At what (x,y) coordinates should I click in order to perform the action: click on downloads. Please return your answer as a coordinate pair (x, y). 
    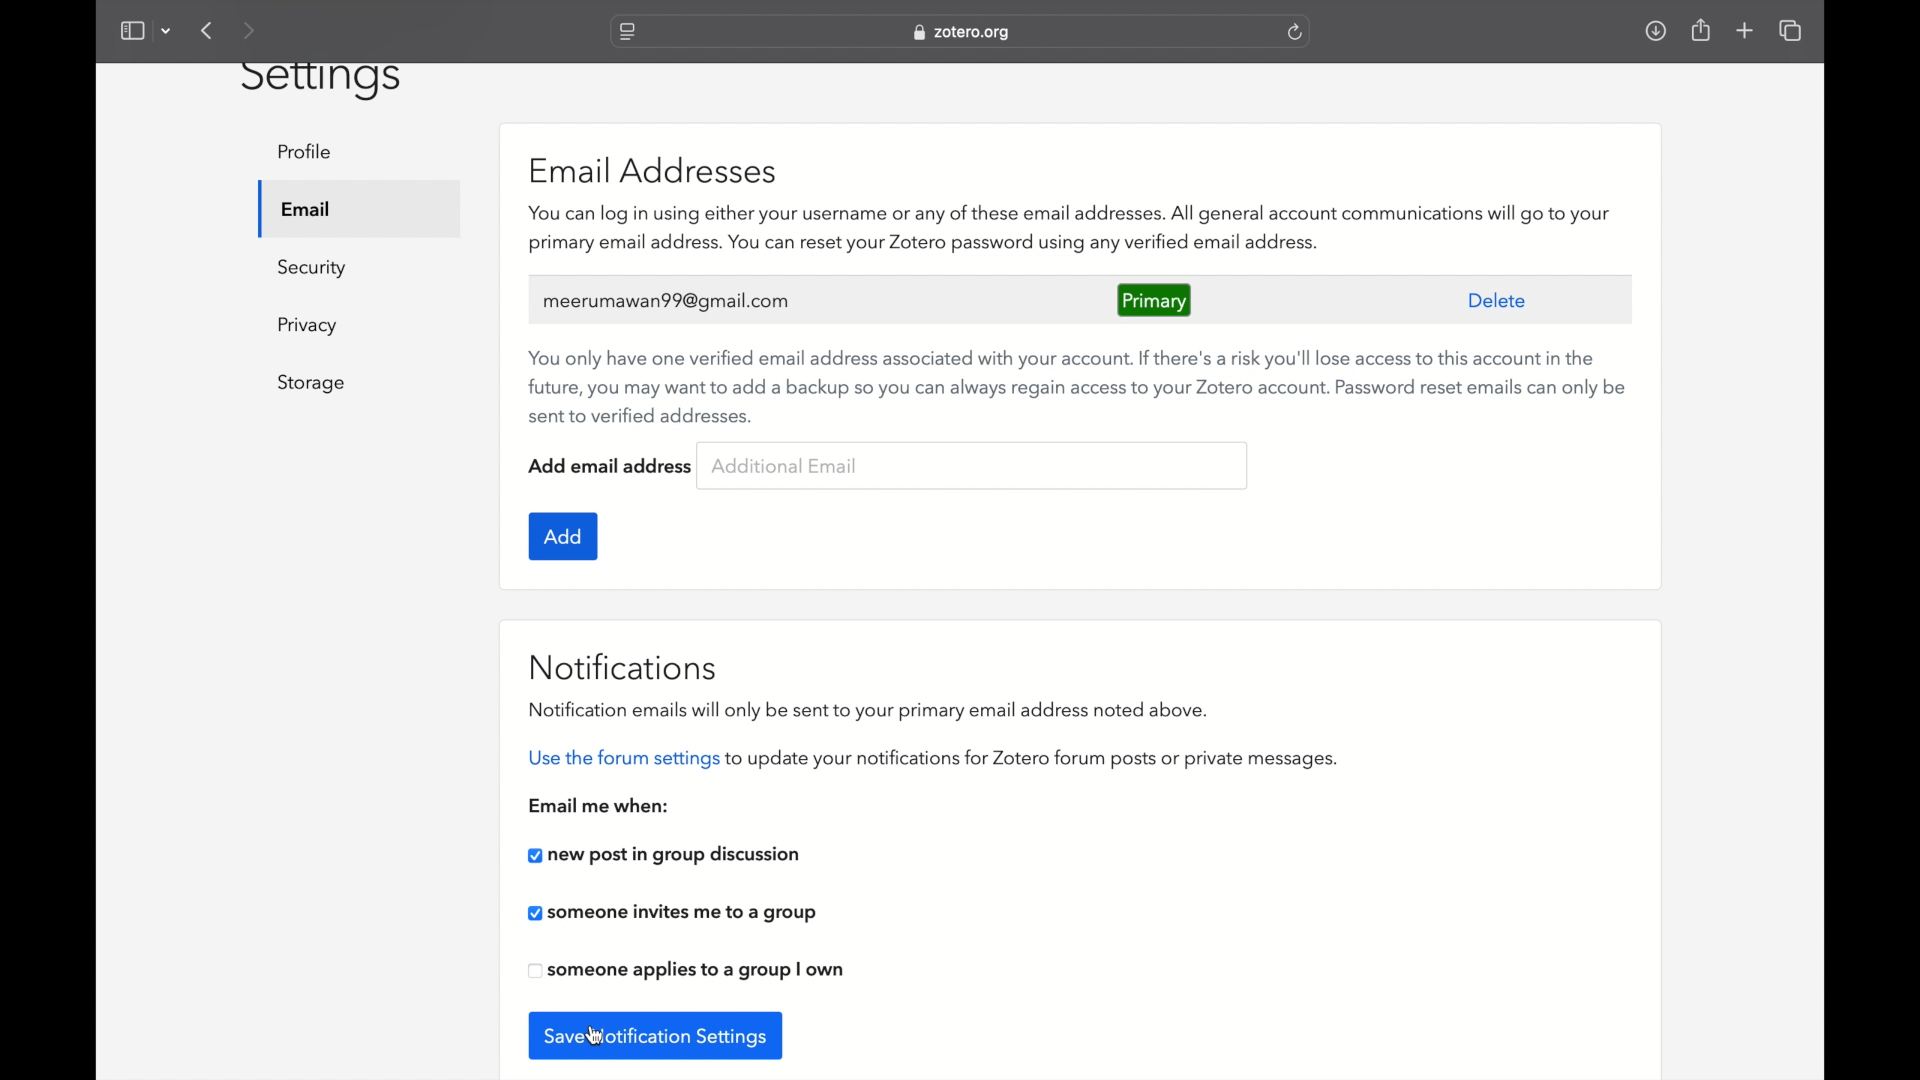
    Looking at the image, I should click on (1656, 30).